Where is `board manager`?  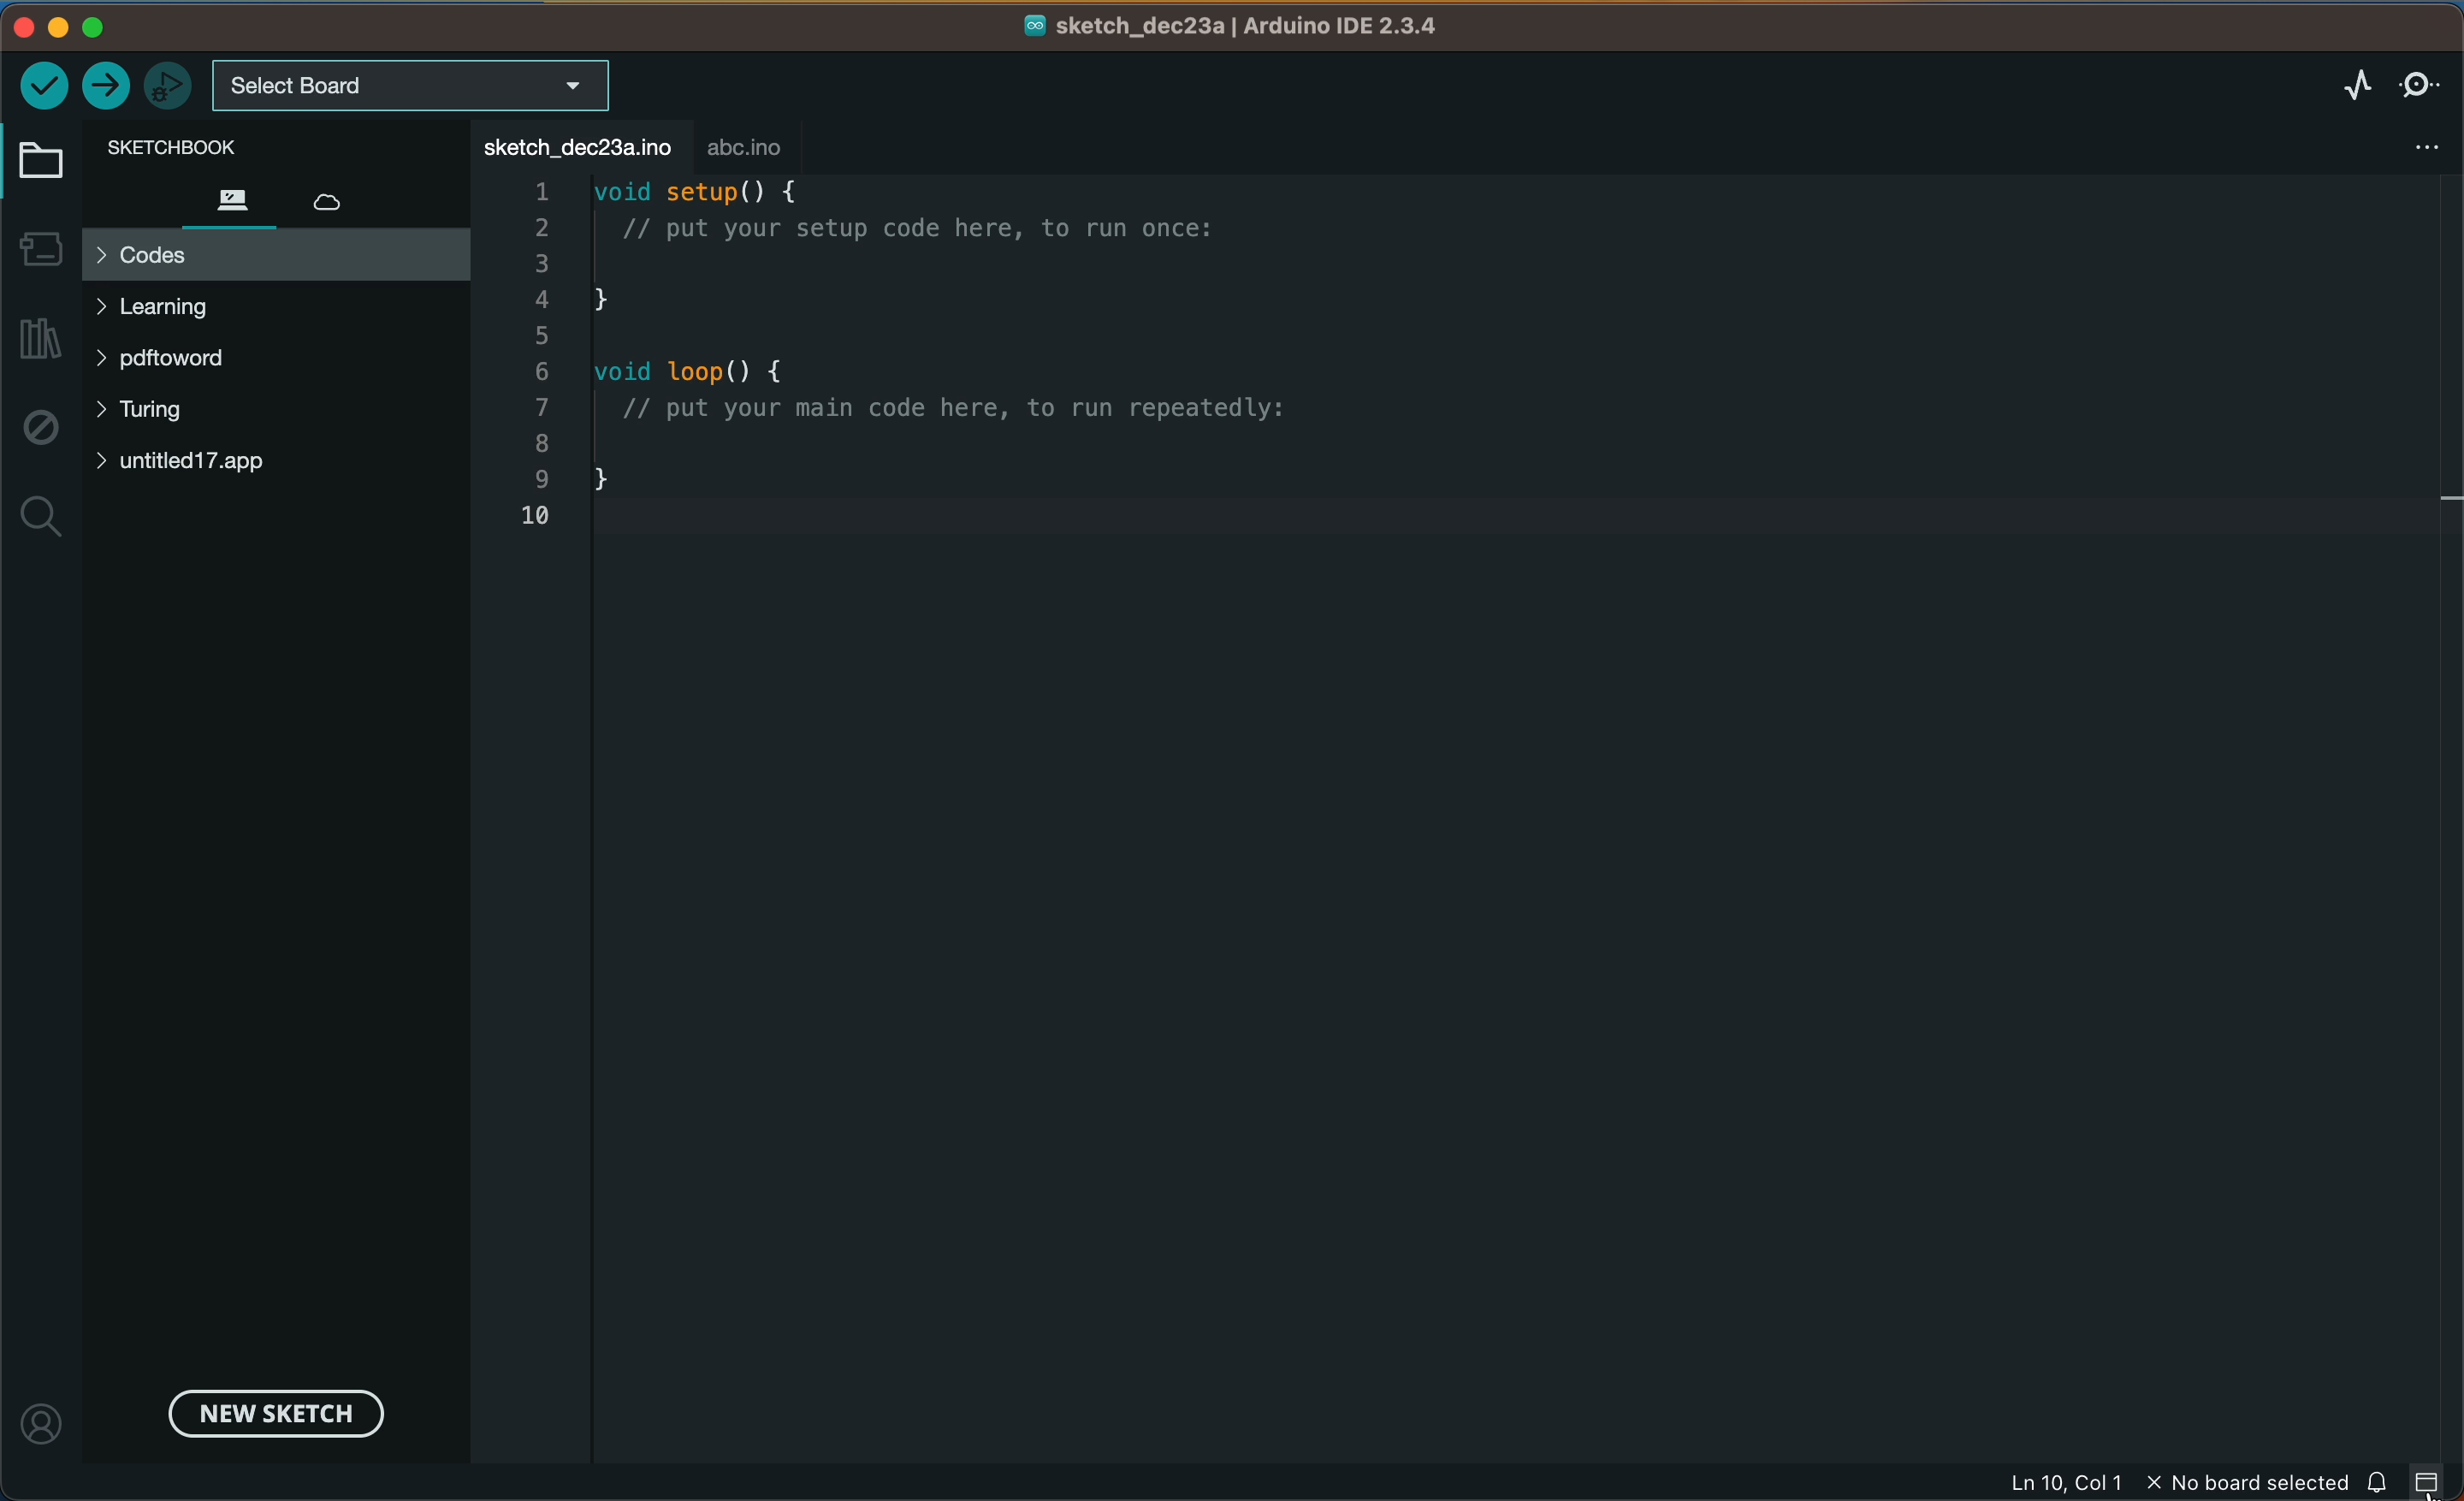
board manager is located at coordinates (37, 248).